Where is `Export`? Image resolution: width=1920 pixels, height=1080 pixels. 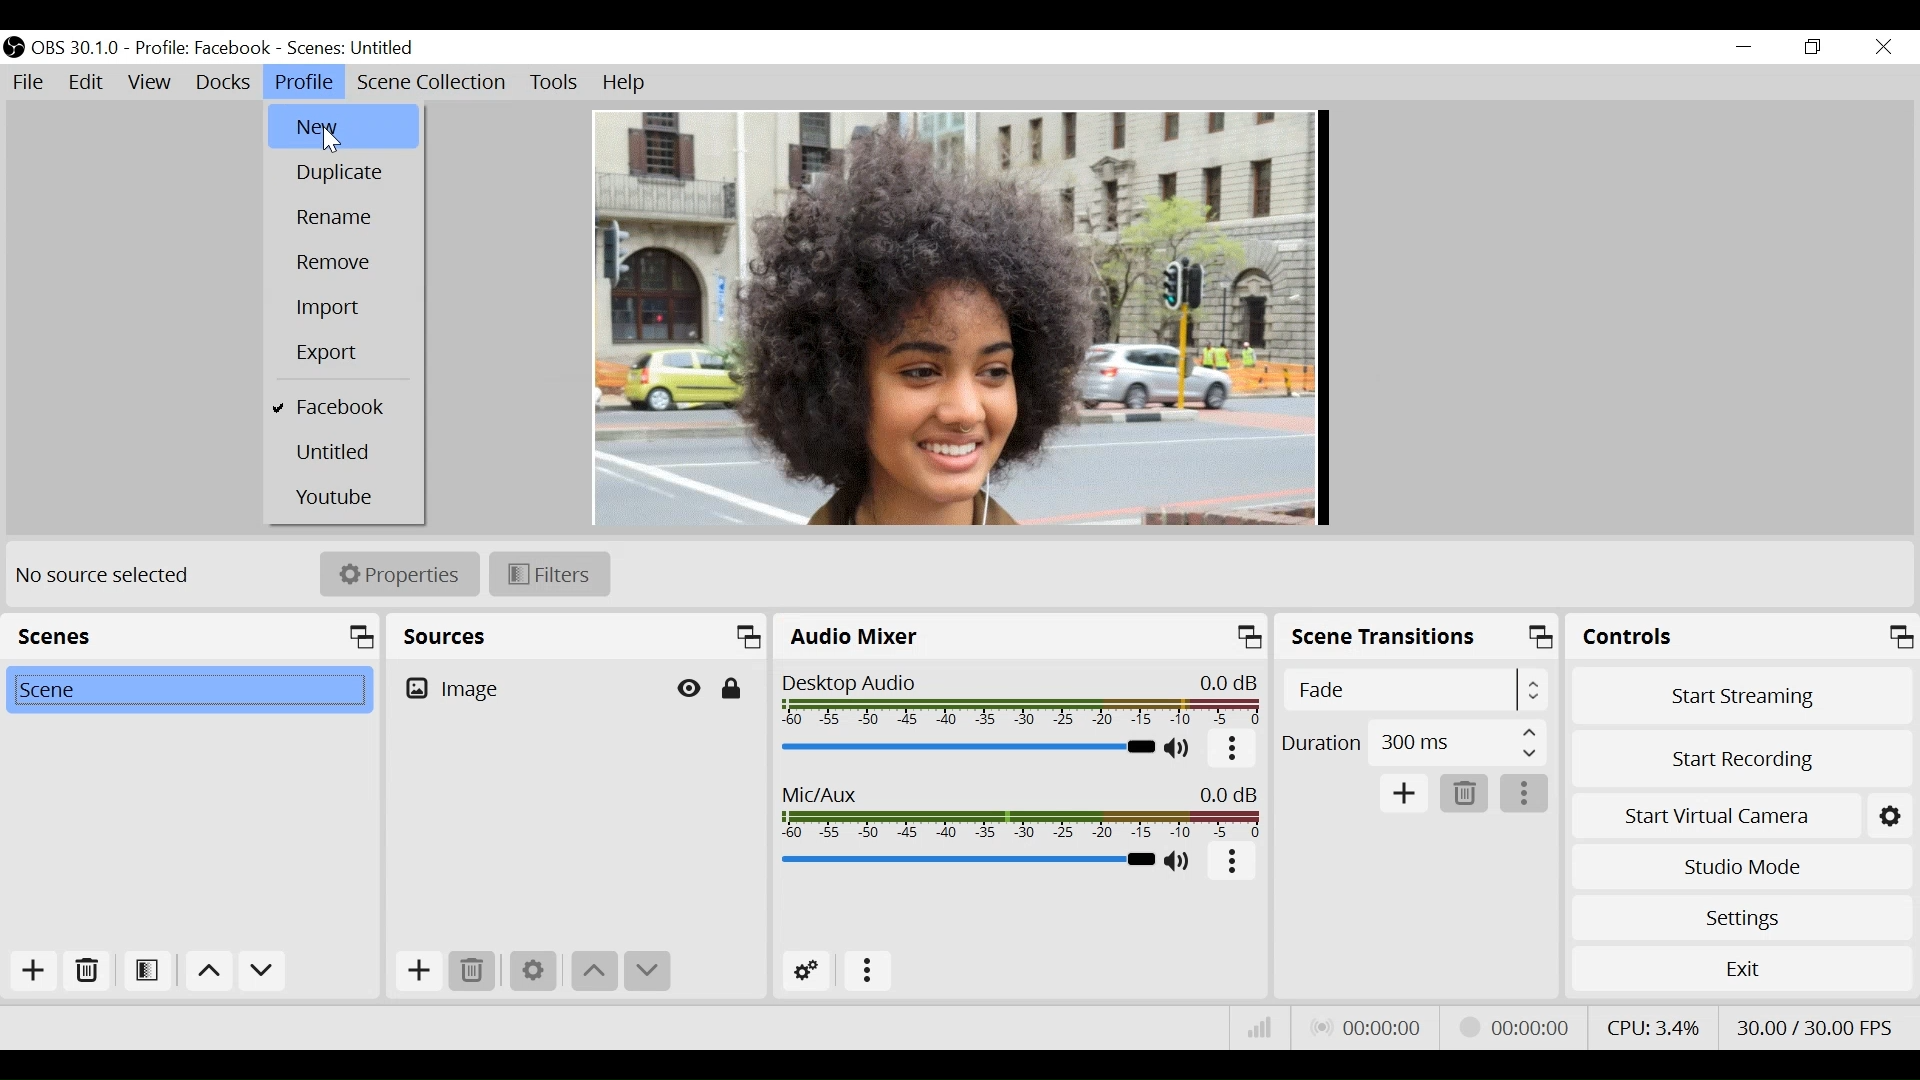 Export is located at coordinates (345, 355).